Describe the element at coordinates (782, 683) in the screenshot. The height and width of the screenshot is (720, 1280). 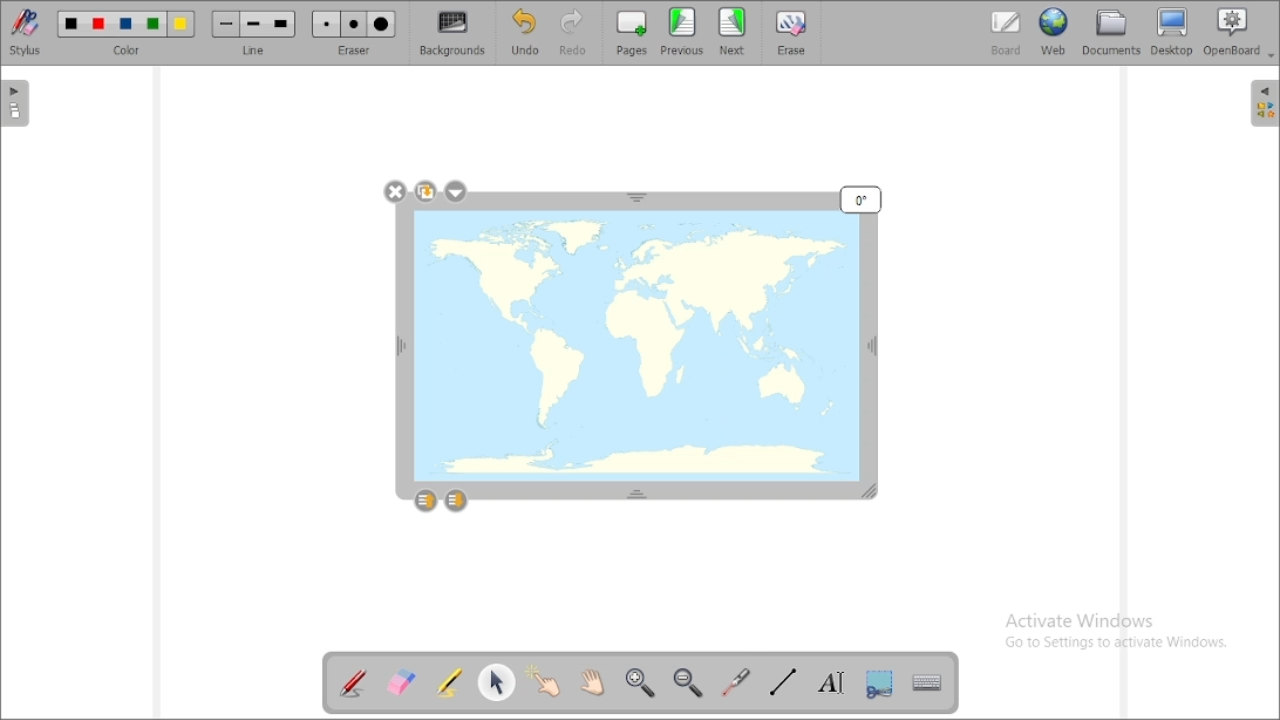
I see `draw lines` at that location.